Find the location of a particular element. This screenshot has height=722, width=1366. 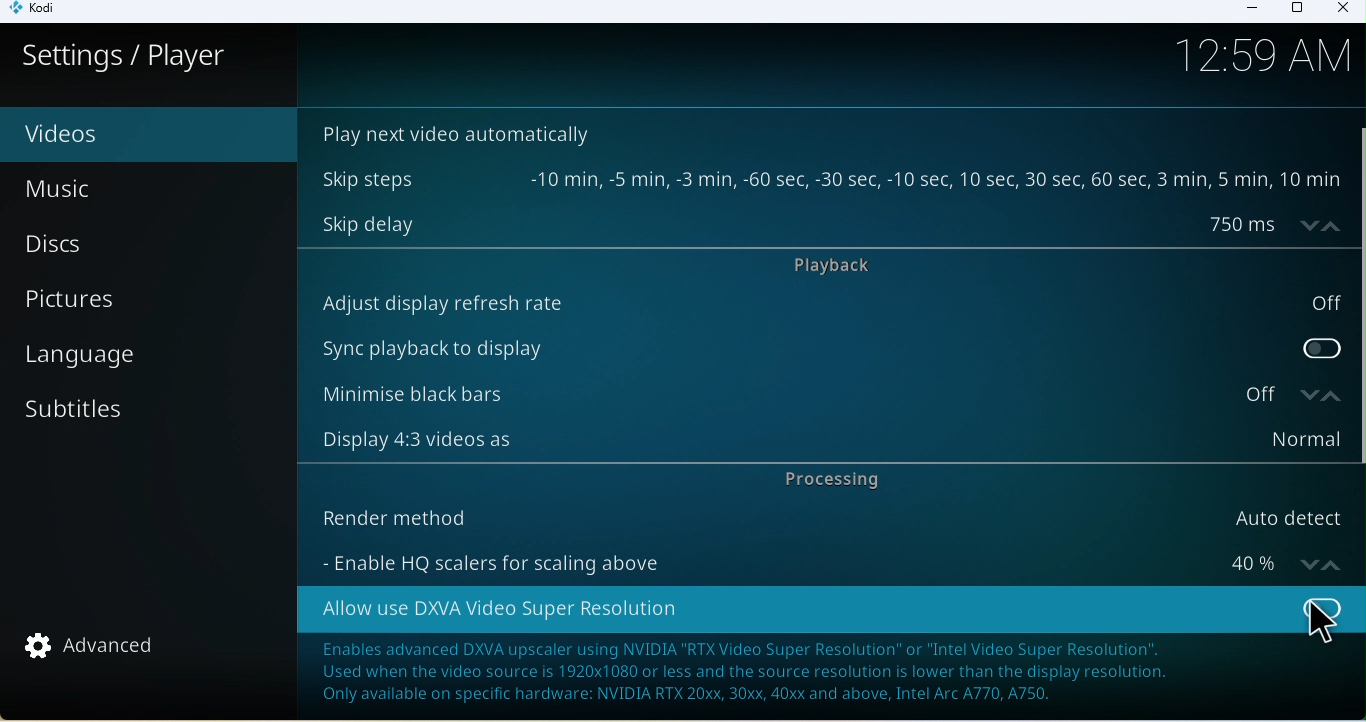

Allow use DXVA video super resolution is located at coordinates (829, 608).